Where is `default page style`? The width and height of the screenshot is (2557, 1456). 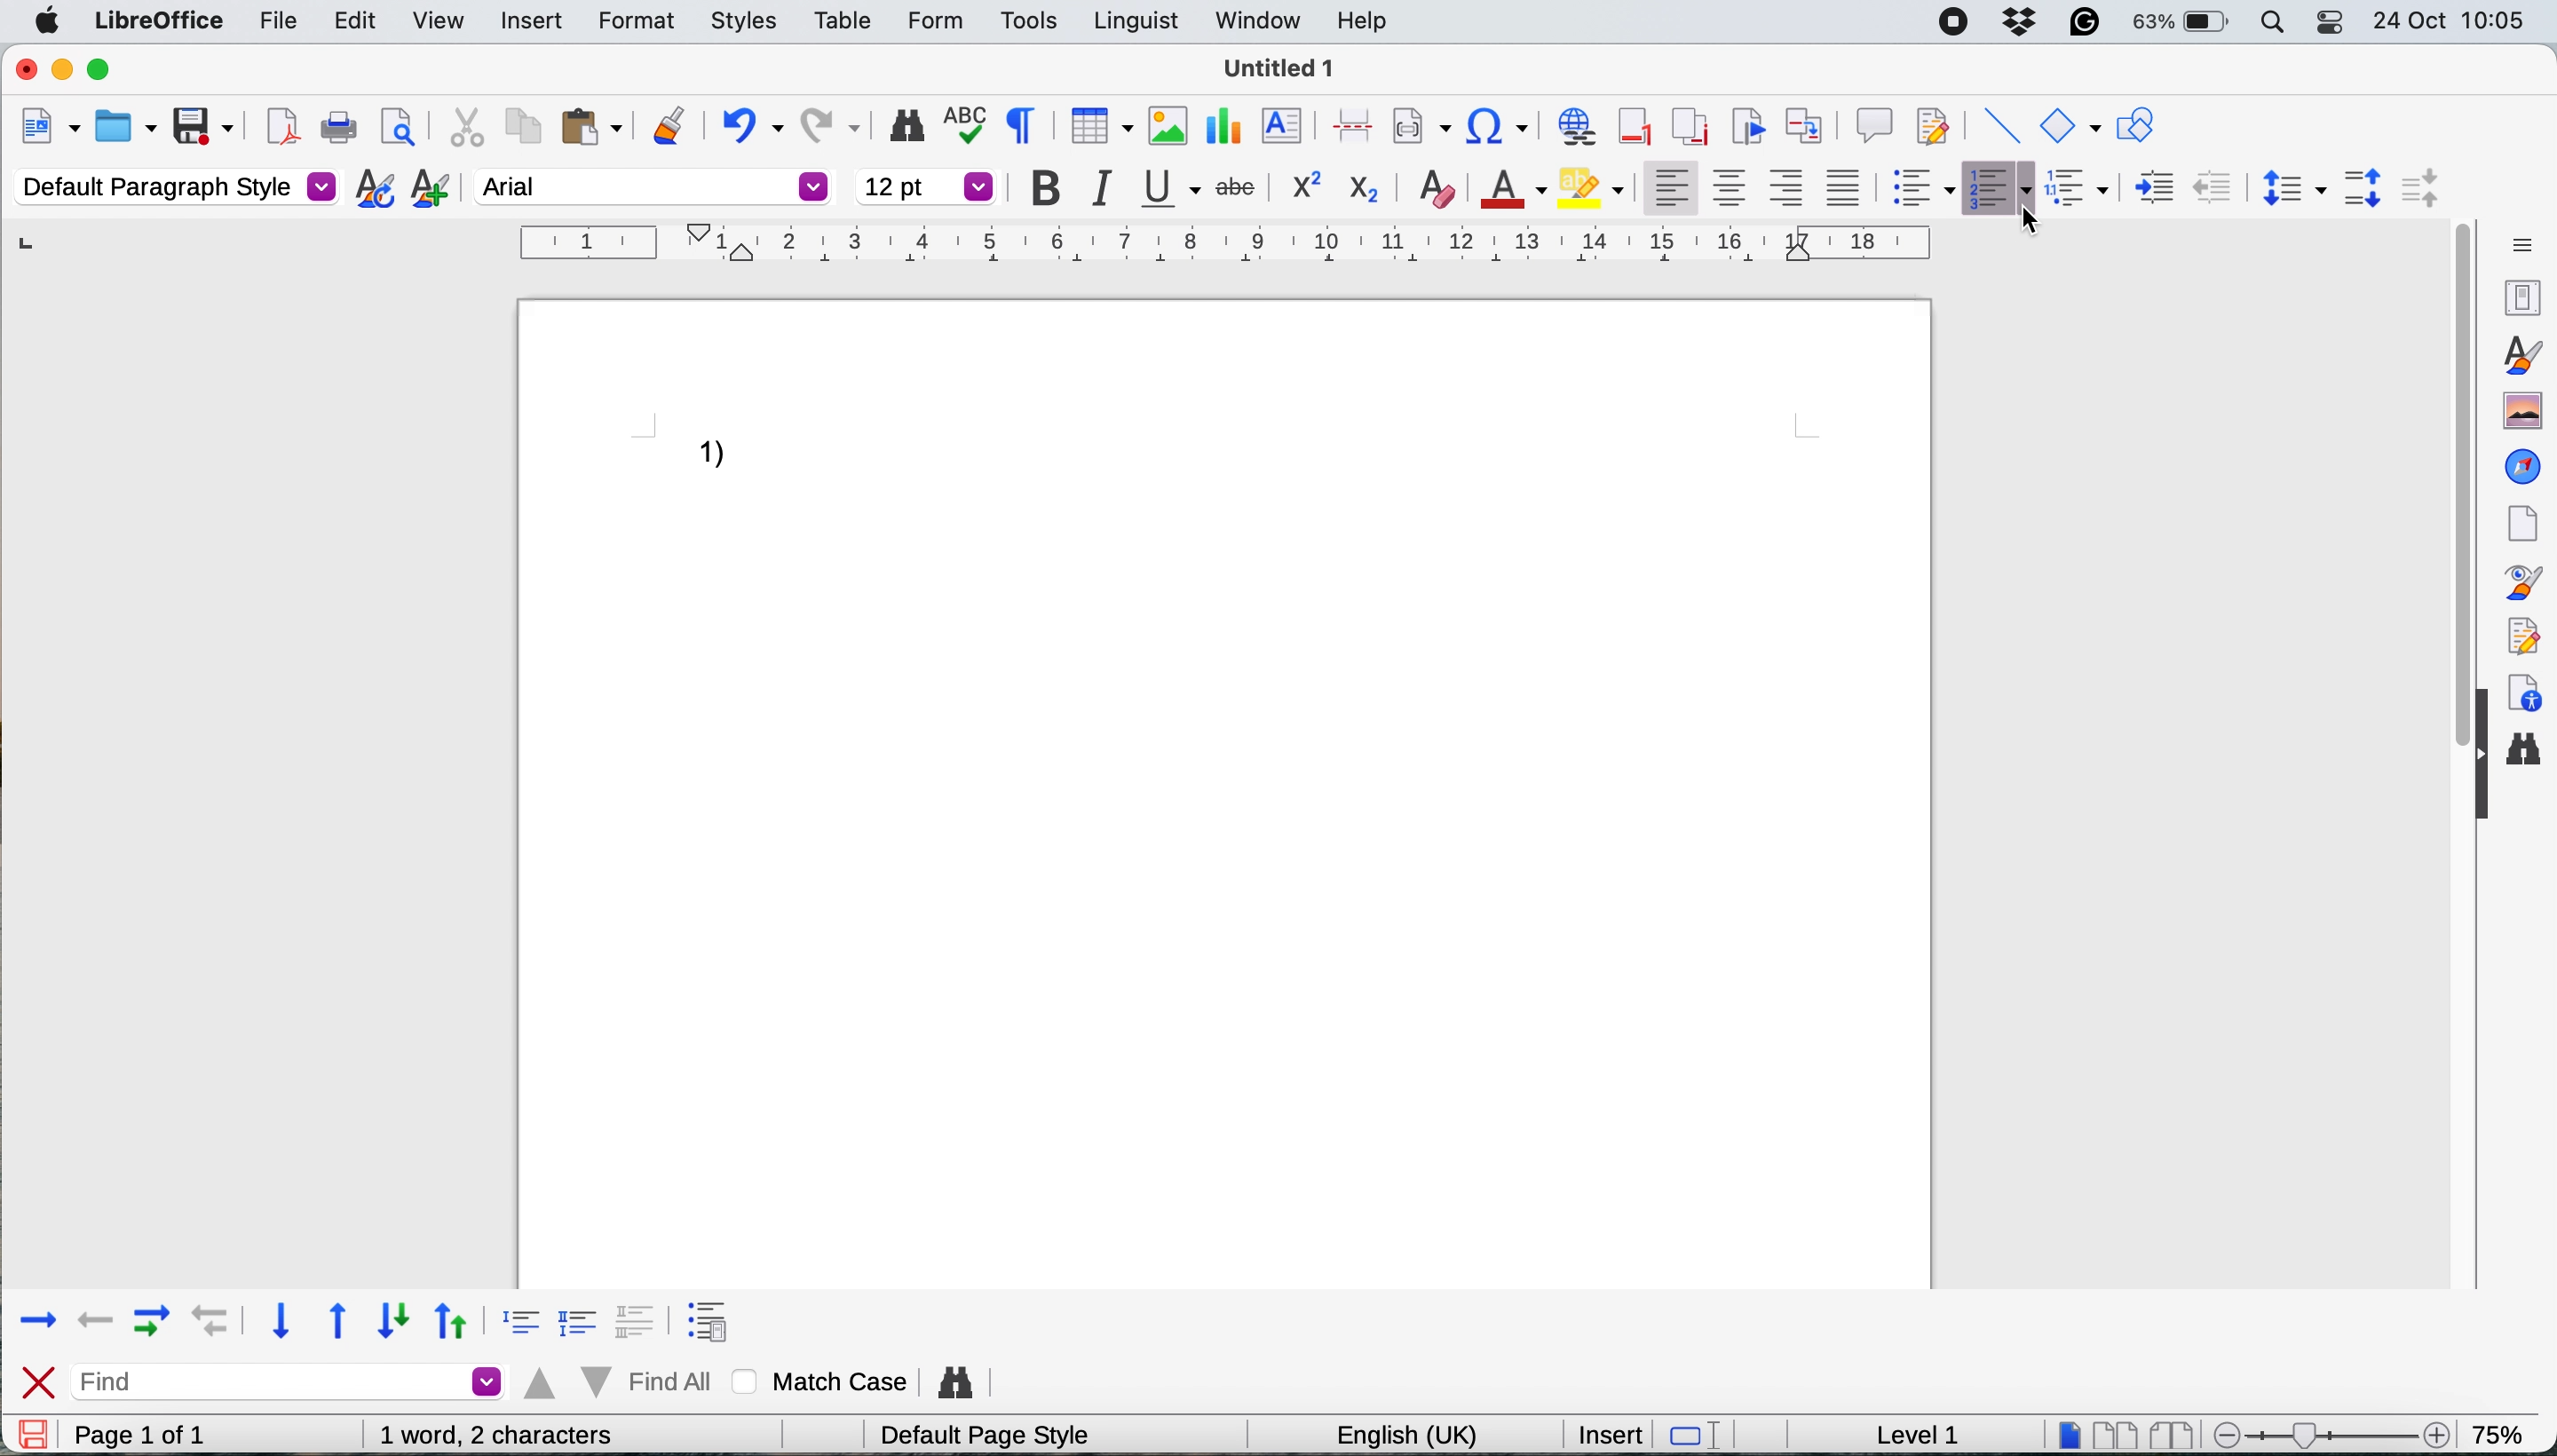
default page style is located at coordinates (996, 1436).